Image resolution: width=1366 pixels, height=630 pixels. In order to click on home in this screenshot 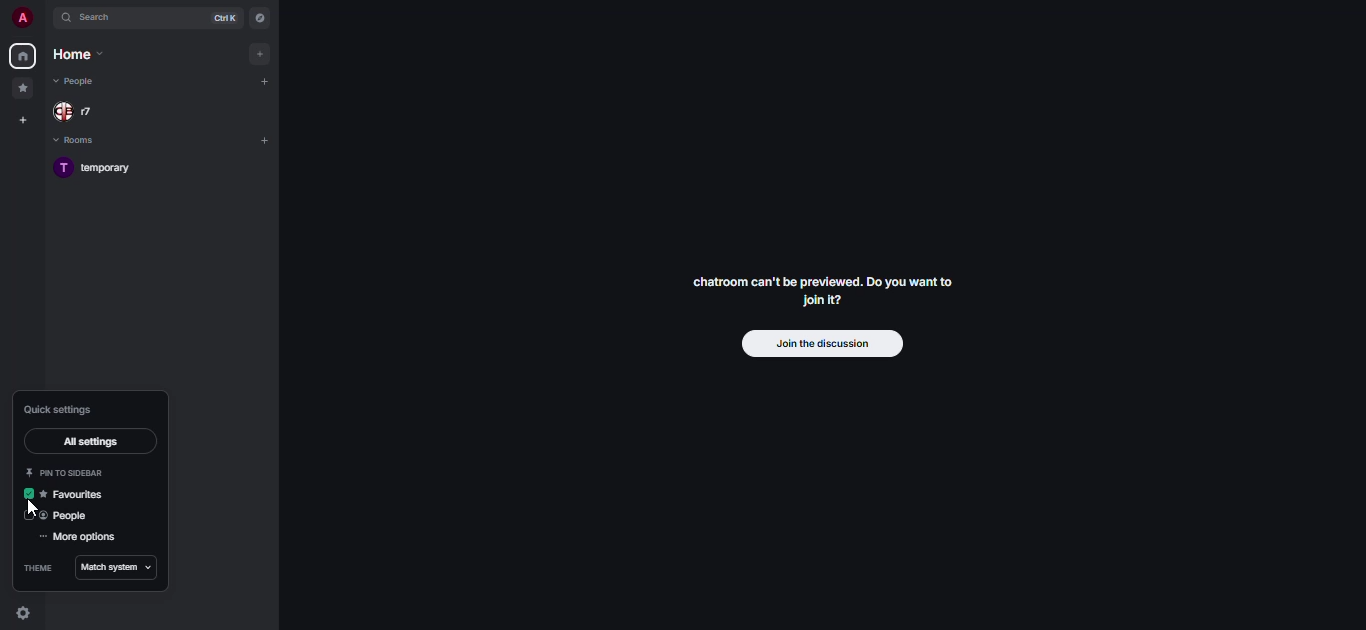, I will do `click(75, 55)`.